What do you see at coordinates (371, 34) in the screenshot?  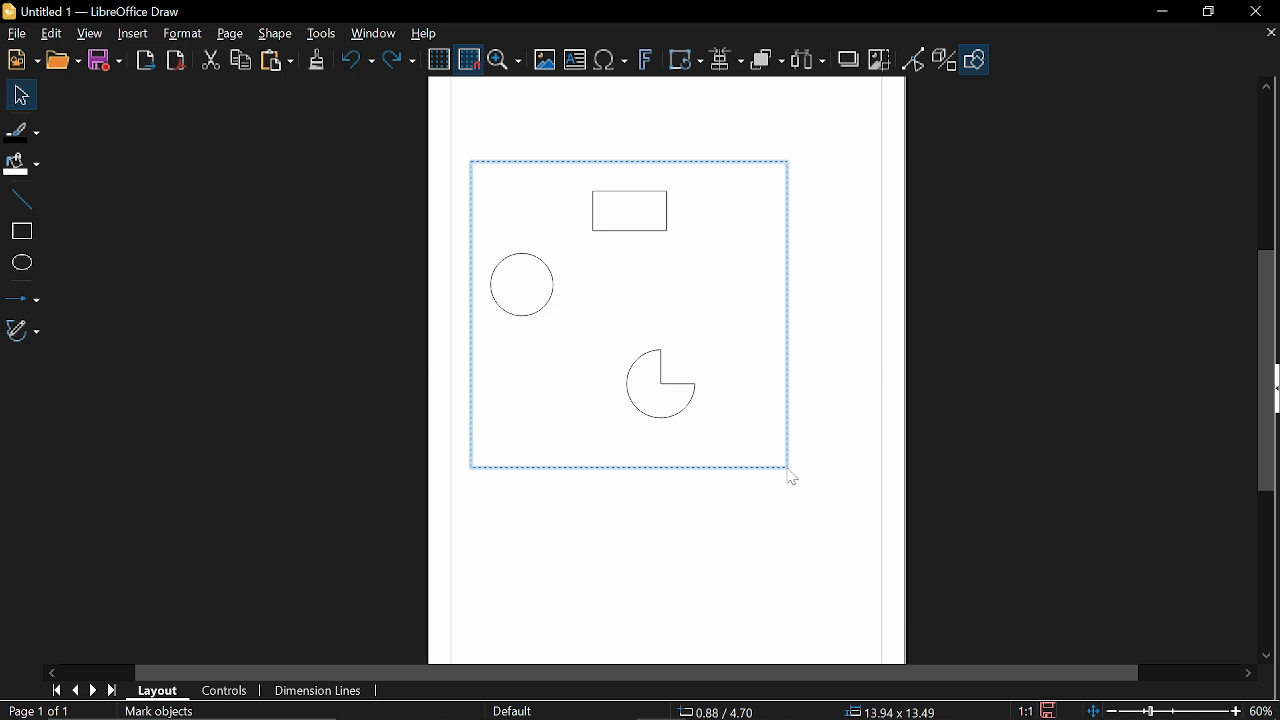 I see `Window` at bounding box center [371, 34].